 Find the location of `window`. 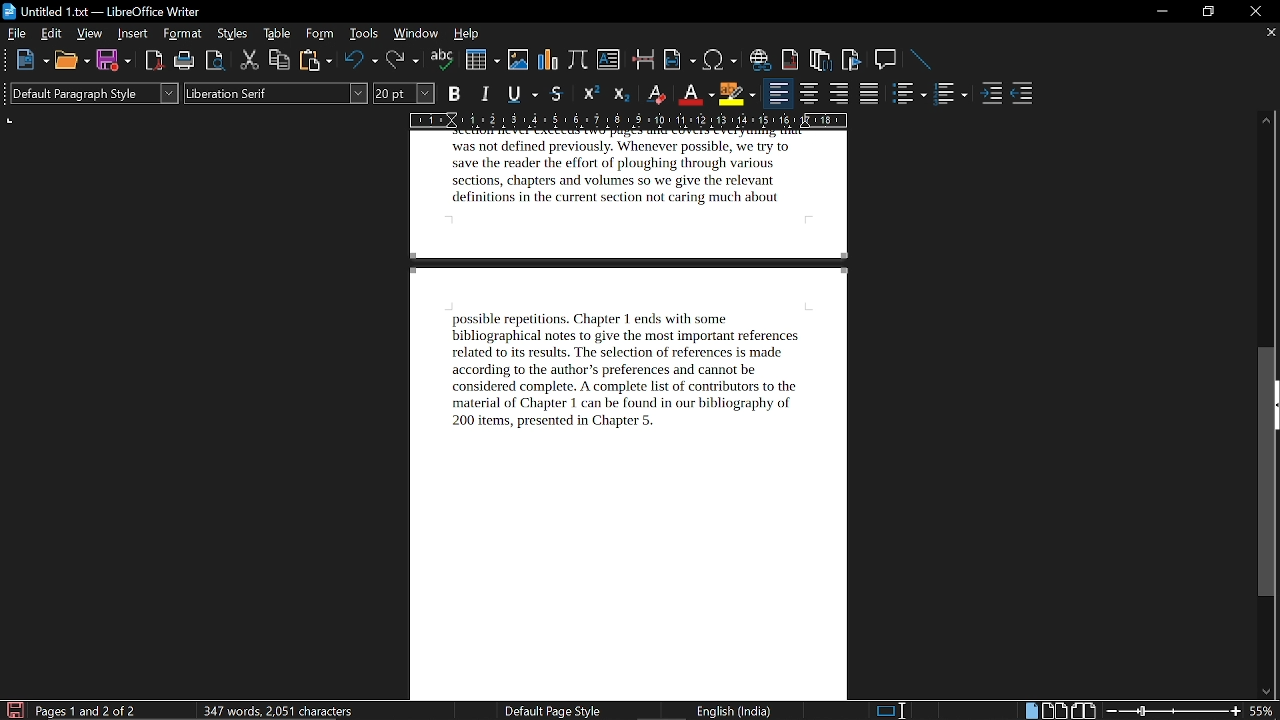

window is located at coordinates (416, 33).